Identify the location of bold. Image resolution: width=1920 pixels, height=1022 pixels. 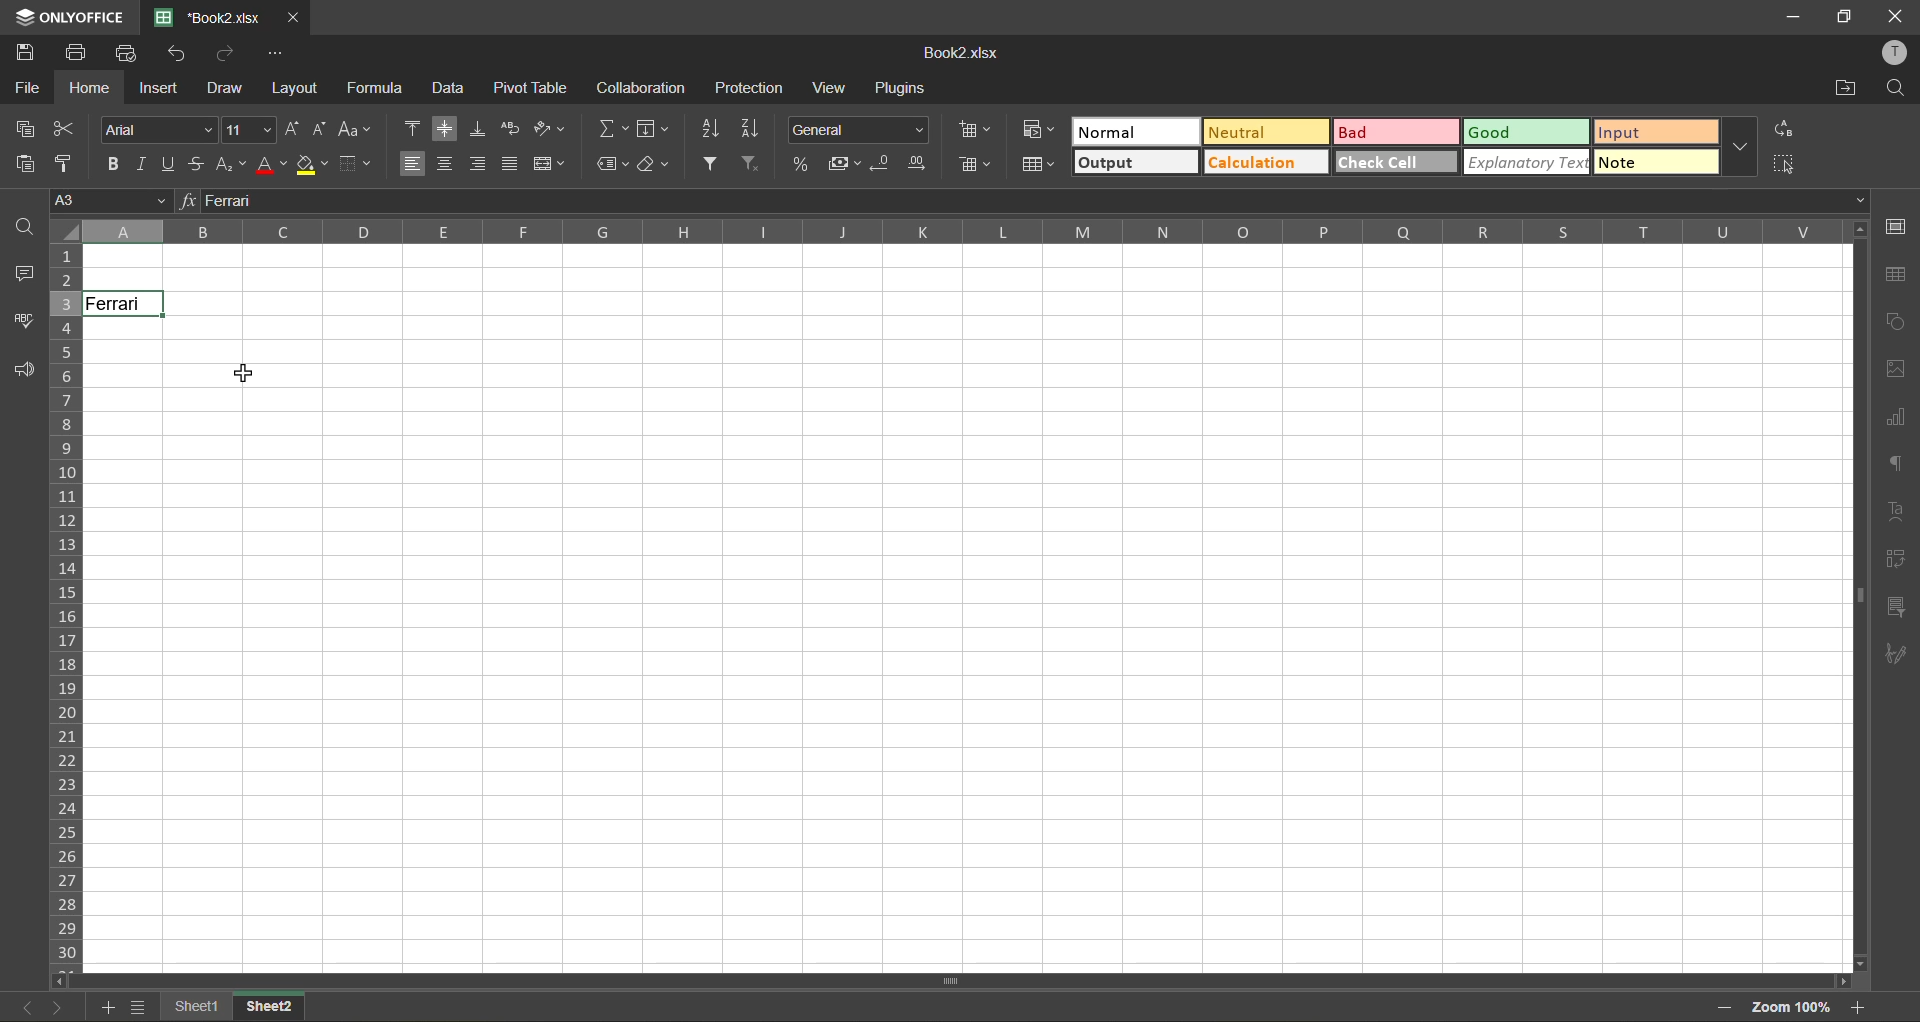
(111, 165).